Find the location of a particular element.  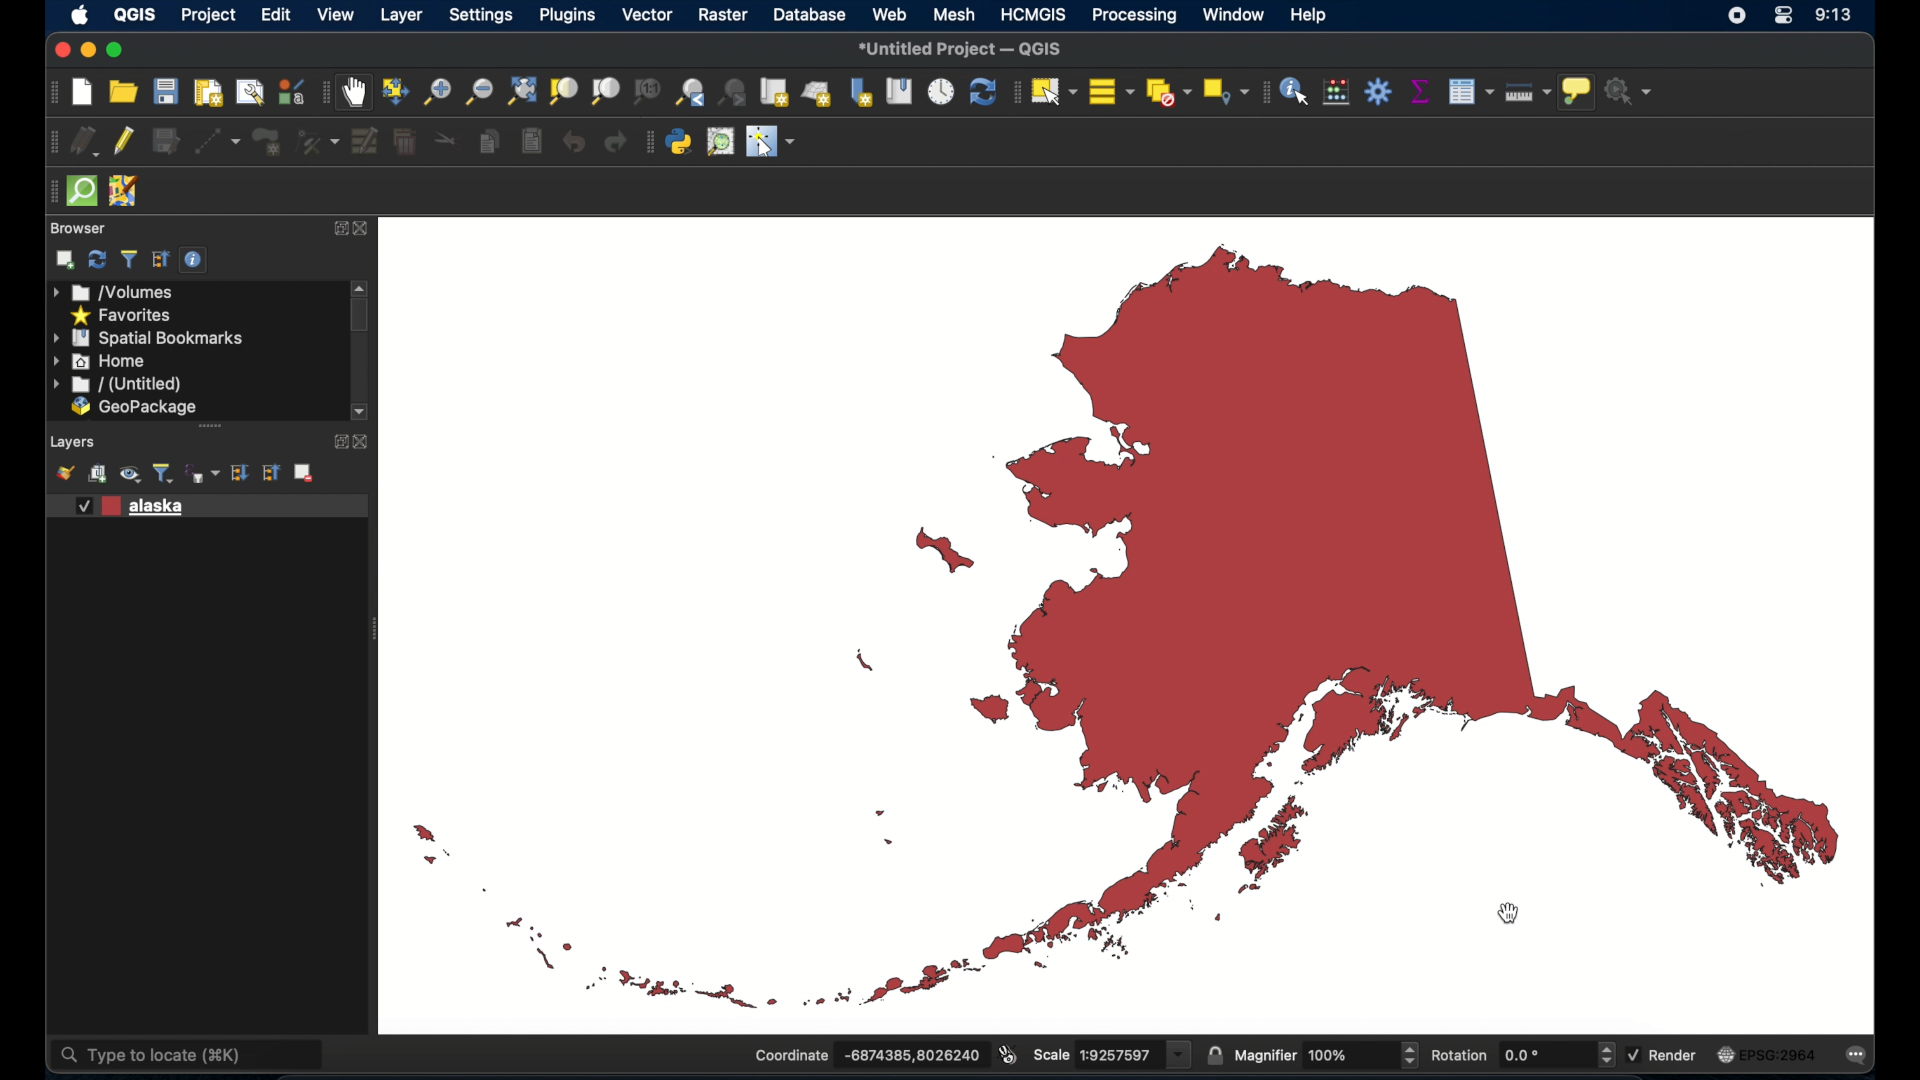

drag handle is located at coordinates (48, 191).